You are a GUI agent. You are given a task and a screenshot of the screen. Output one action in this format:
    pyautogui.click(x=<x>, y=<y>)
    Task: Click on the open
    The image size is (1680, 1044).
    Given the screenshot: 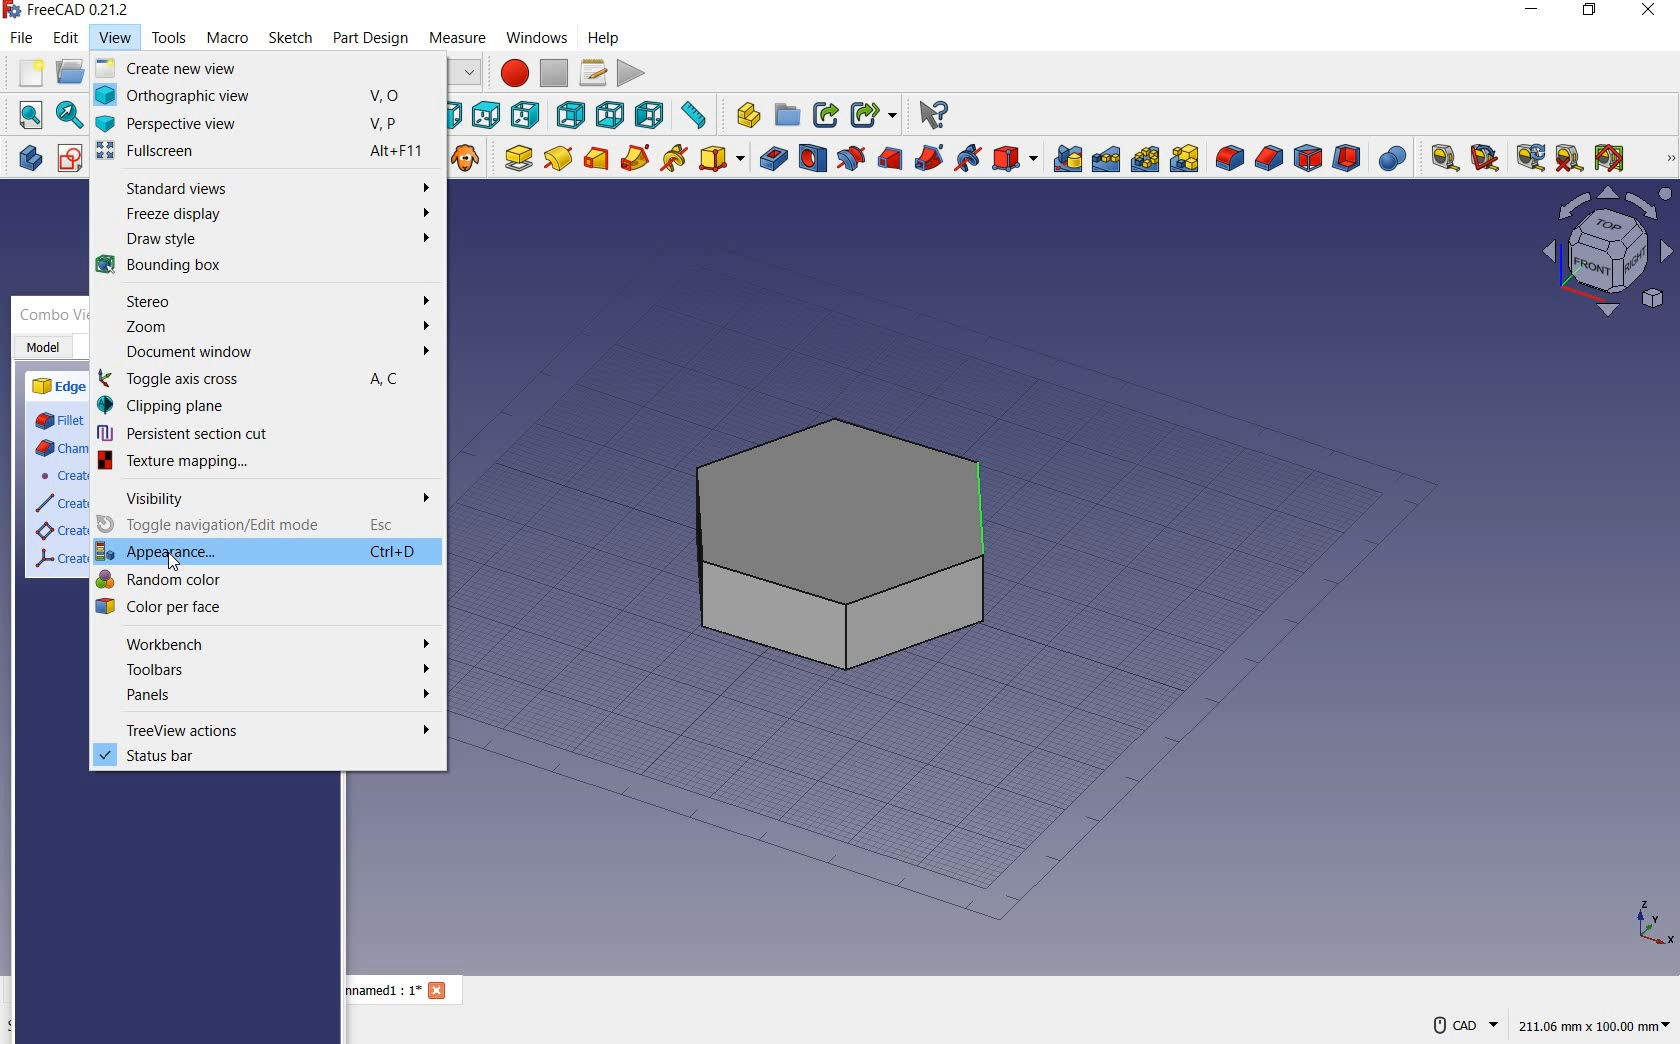 What is the action you would take?
    pyautogui.click(x=70, y=69)
    